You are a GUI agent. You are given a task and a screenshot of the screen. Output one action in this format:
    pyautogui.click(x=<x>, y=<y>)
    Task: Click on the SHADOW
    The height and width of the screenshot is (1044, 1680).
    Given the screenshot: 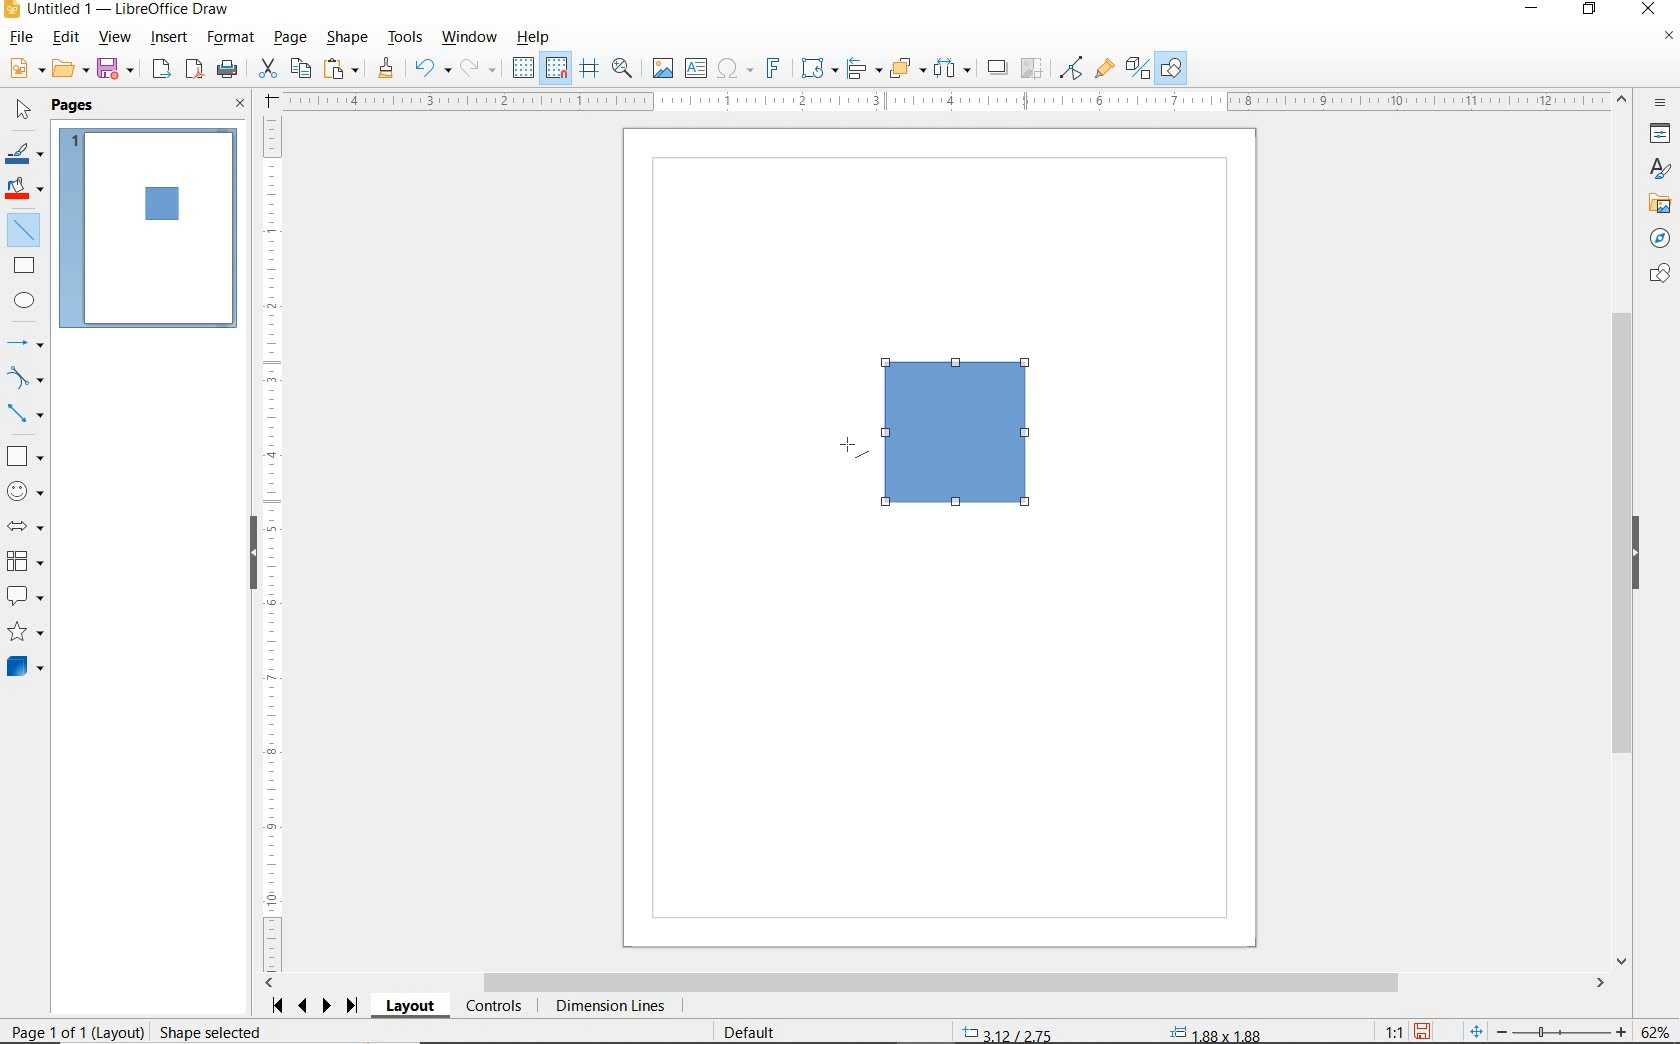 What is the action you would take?
    pyautogui.click(x=998, y=68)
    